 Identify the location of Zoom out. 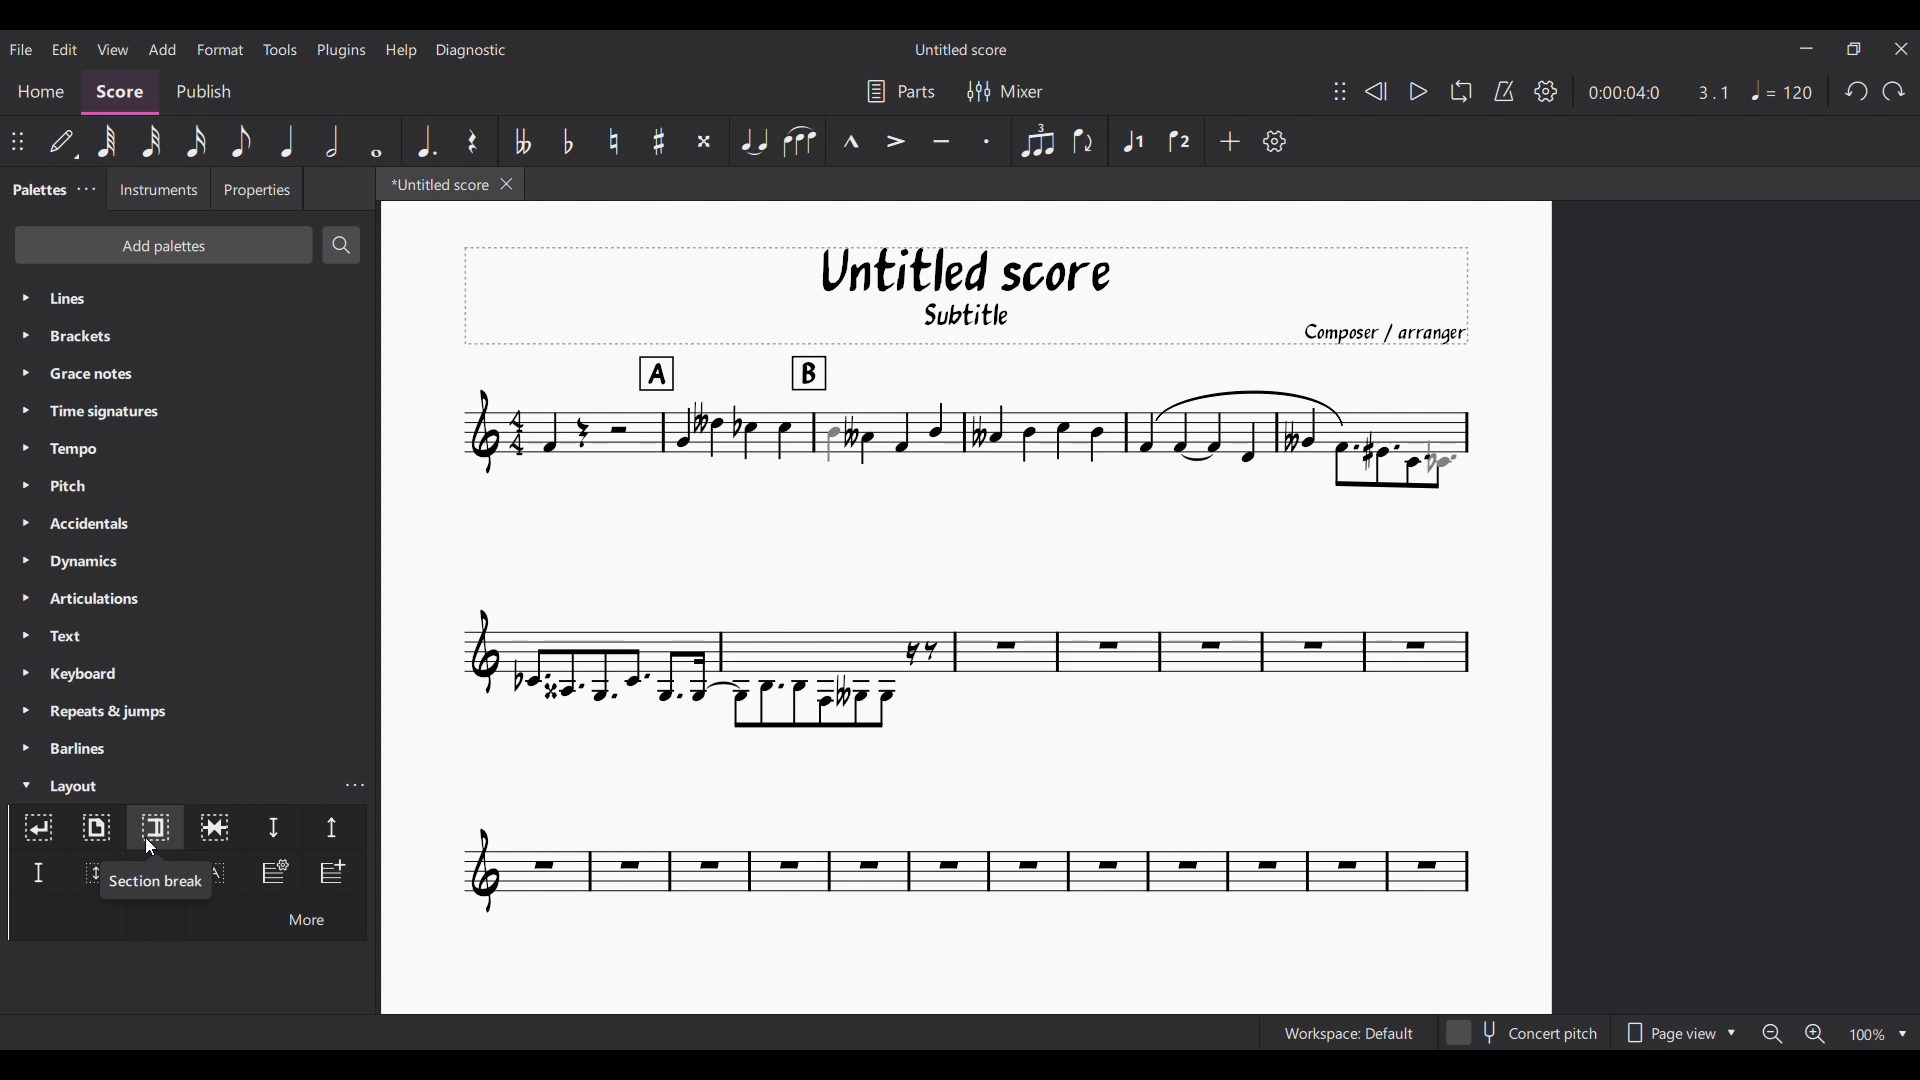
(1773, 1033).